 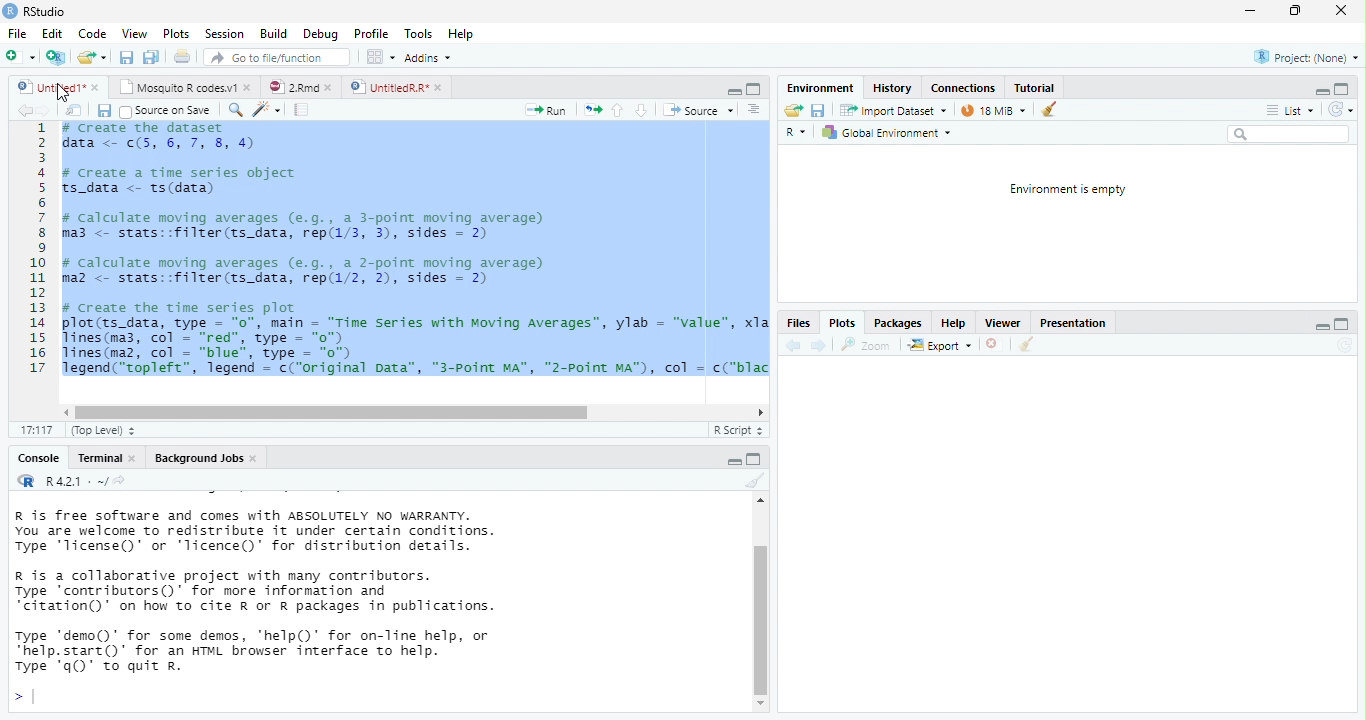 What do you see at coordinates (98, 431) in the screenshot?
I see `(Top Level)` at bounding box center [98, 431].